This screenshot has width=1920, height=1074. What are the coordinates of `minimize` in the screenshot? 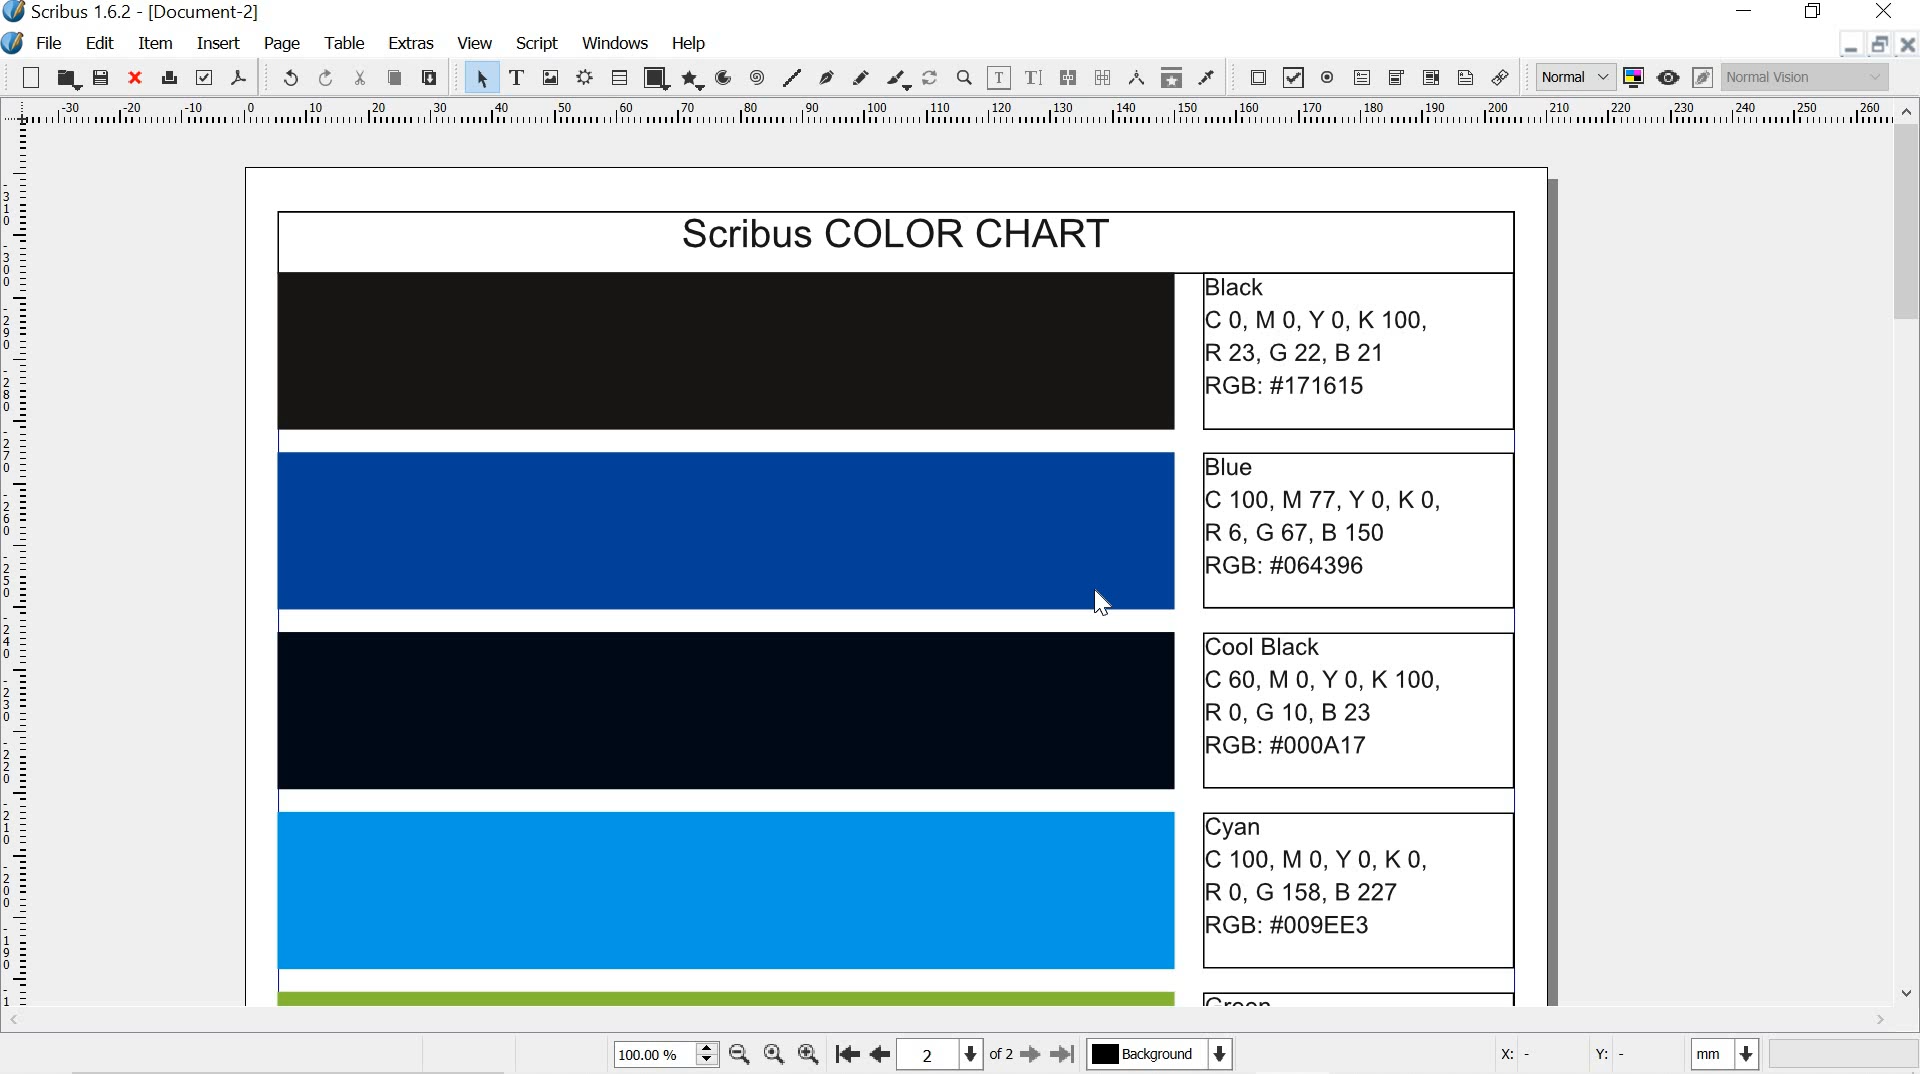 It's located at (1848, 49).